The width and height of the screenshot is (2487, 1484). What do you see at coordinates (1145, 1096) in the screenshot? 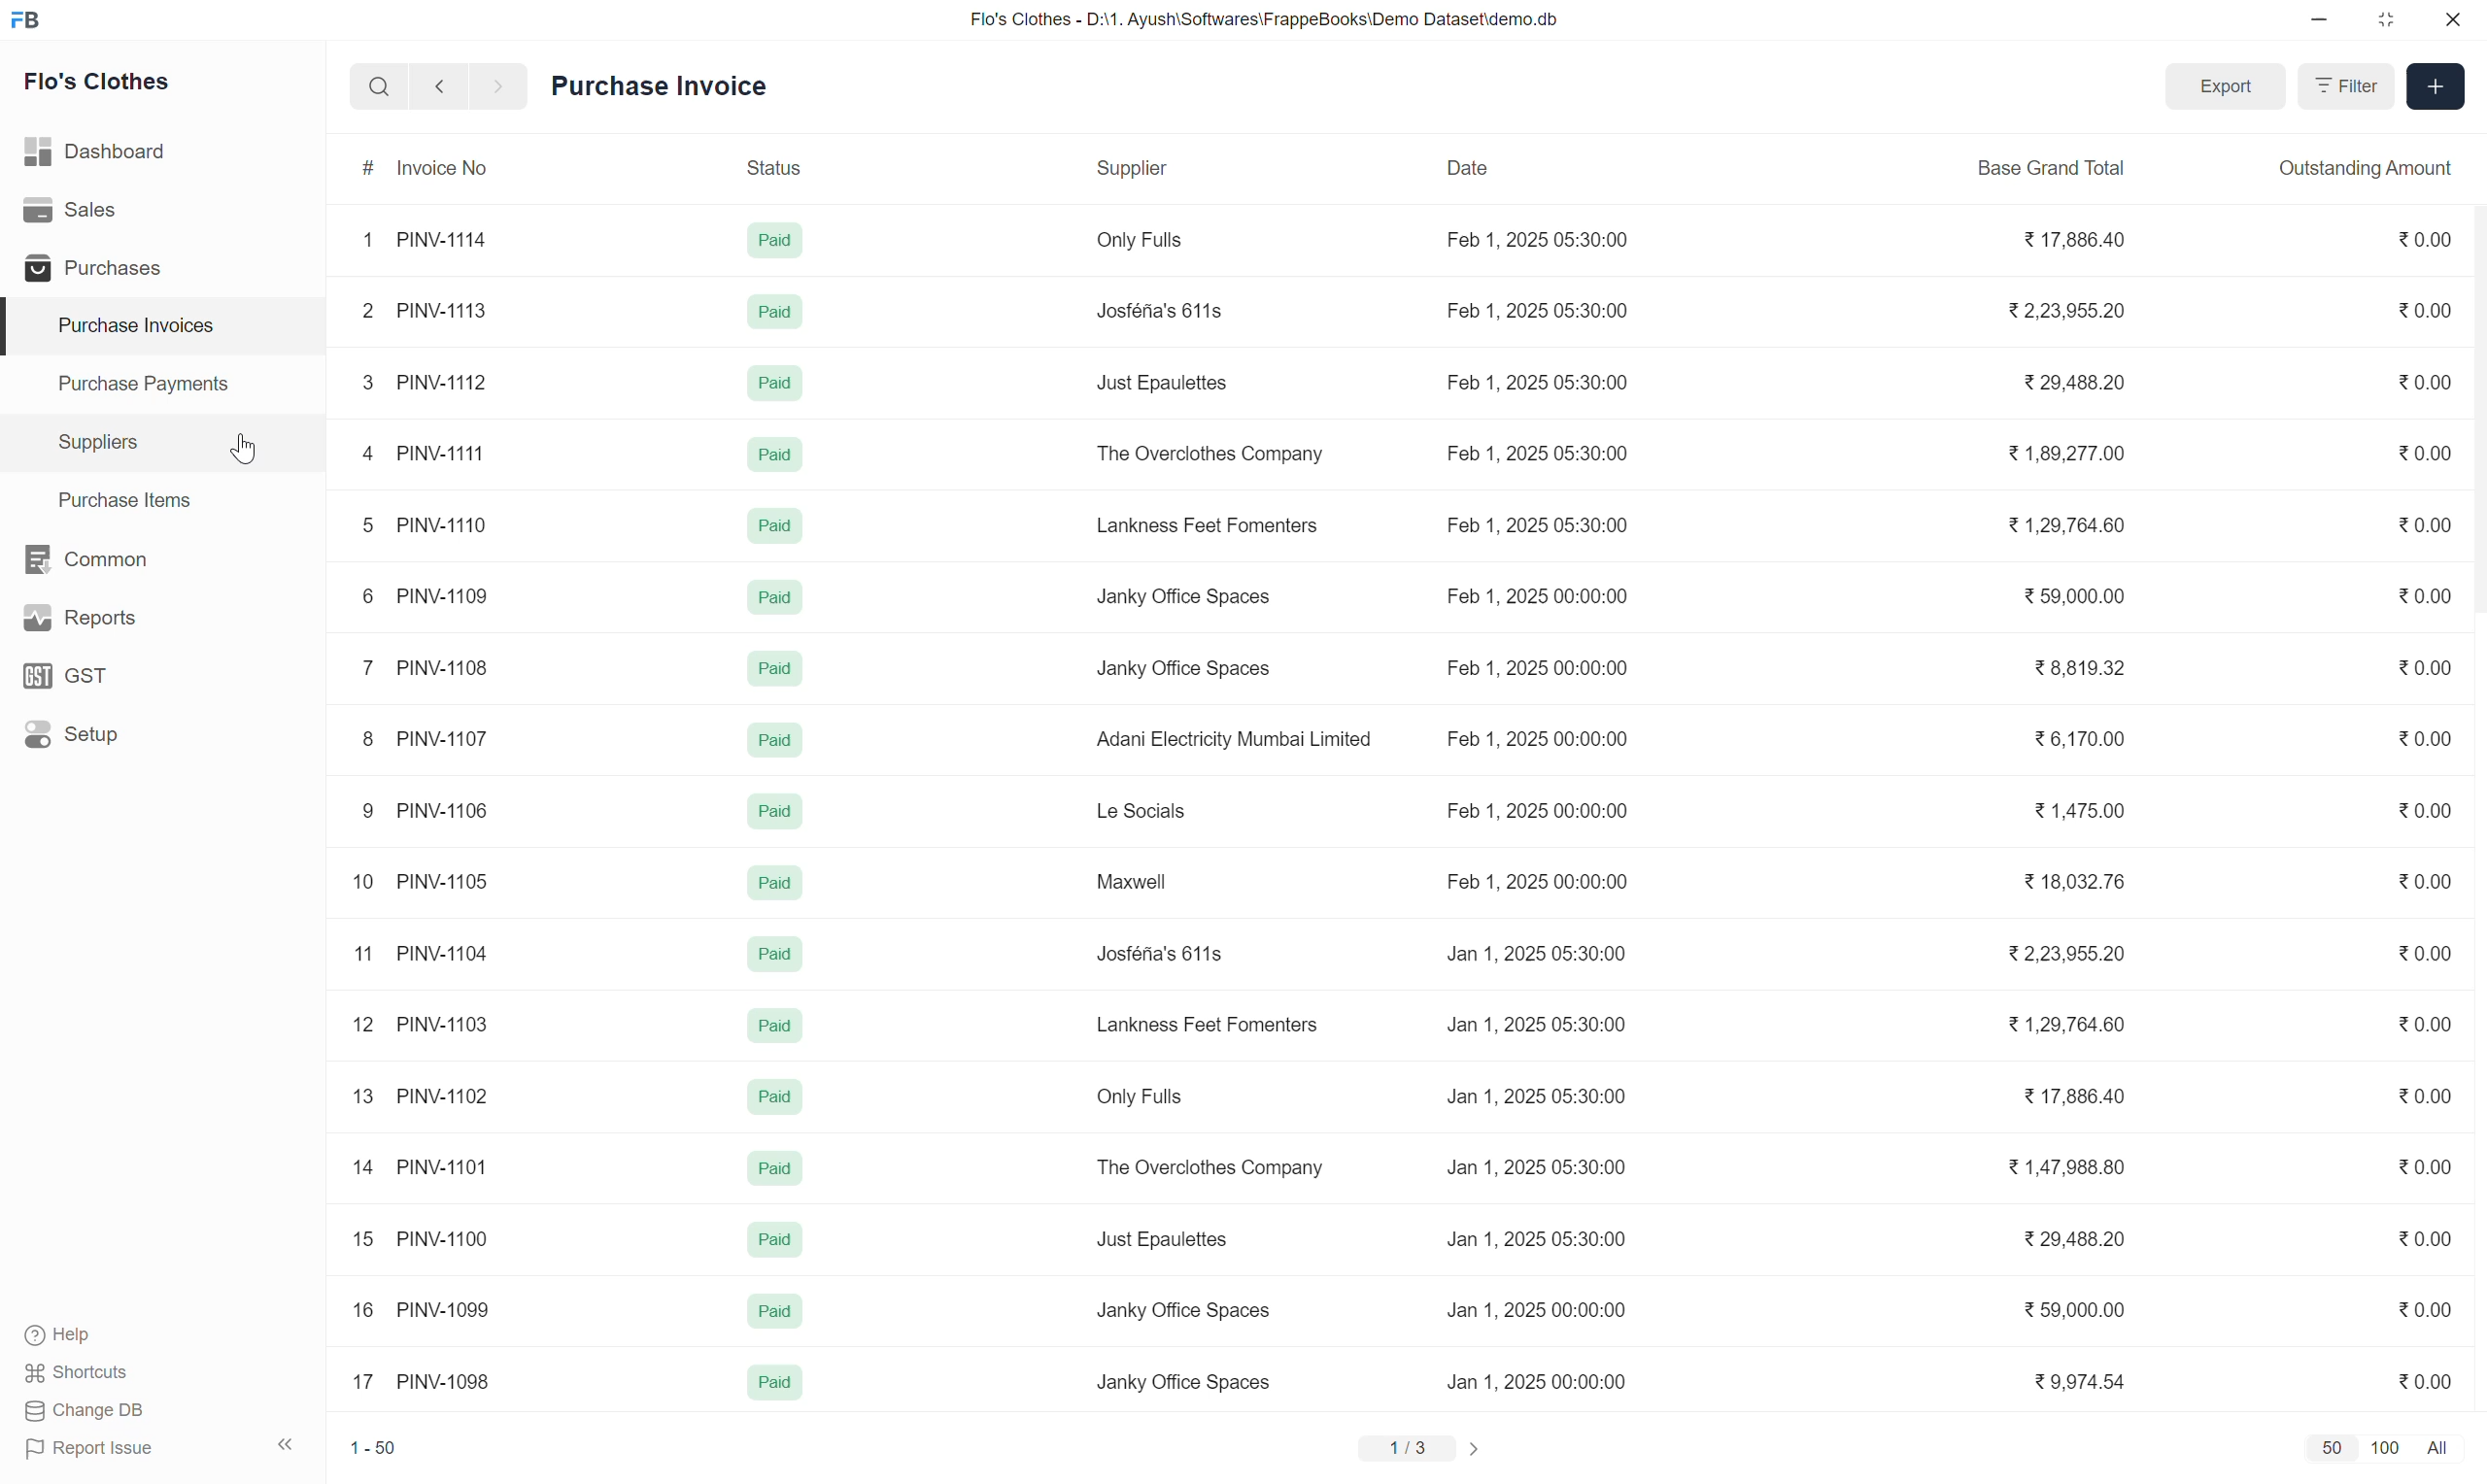
I see `Only Fulls` at bounding box center [1145, 1096].